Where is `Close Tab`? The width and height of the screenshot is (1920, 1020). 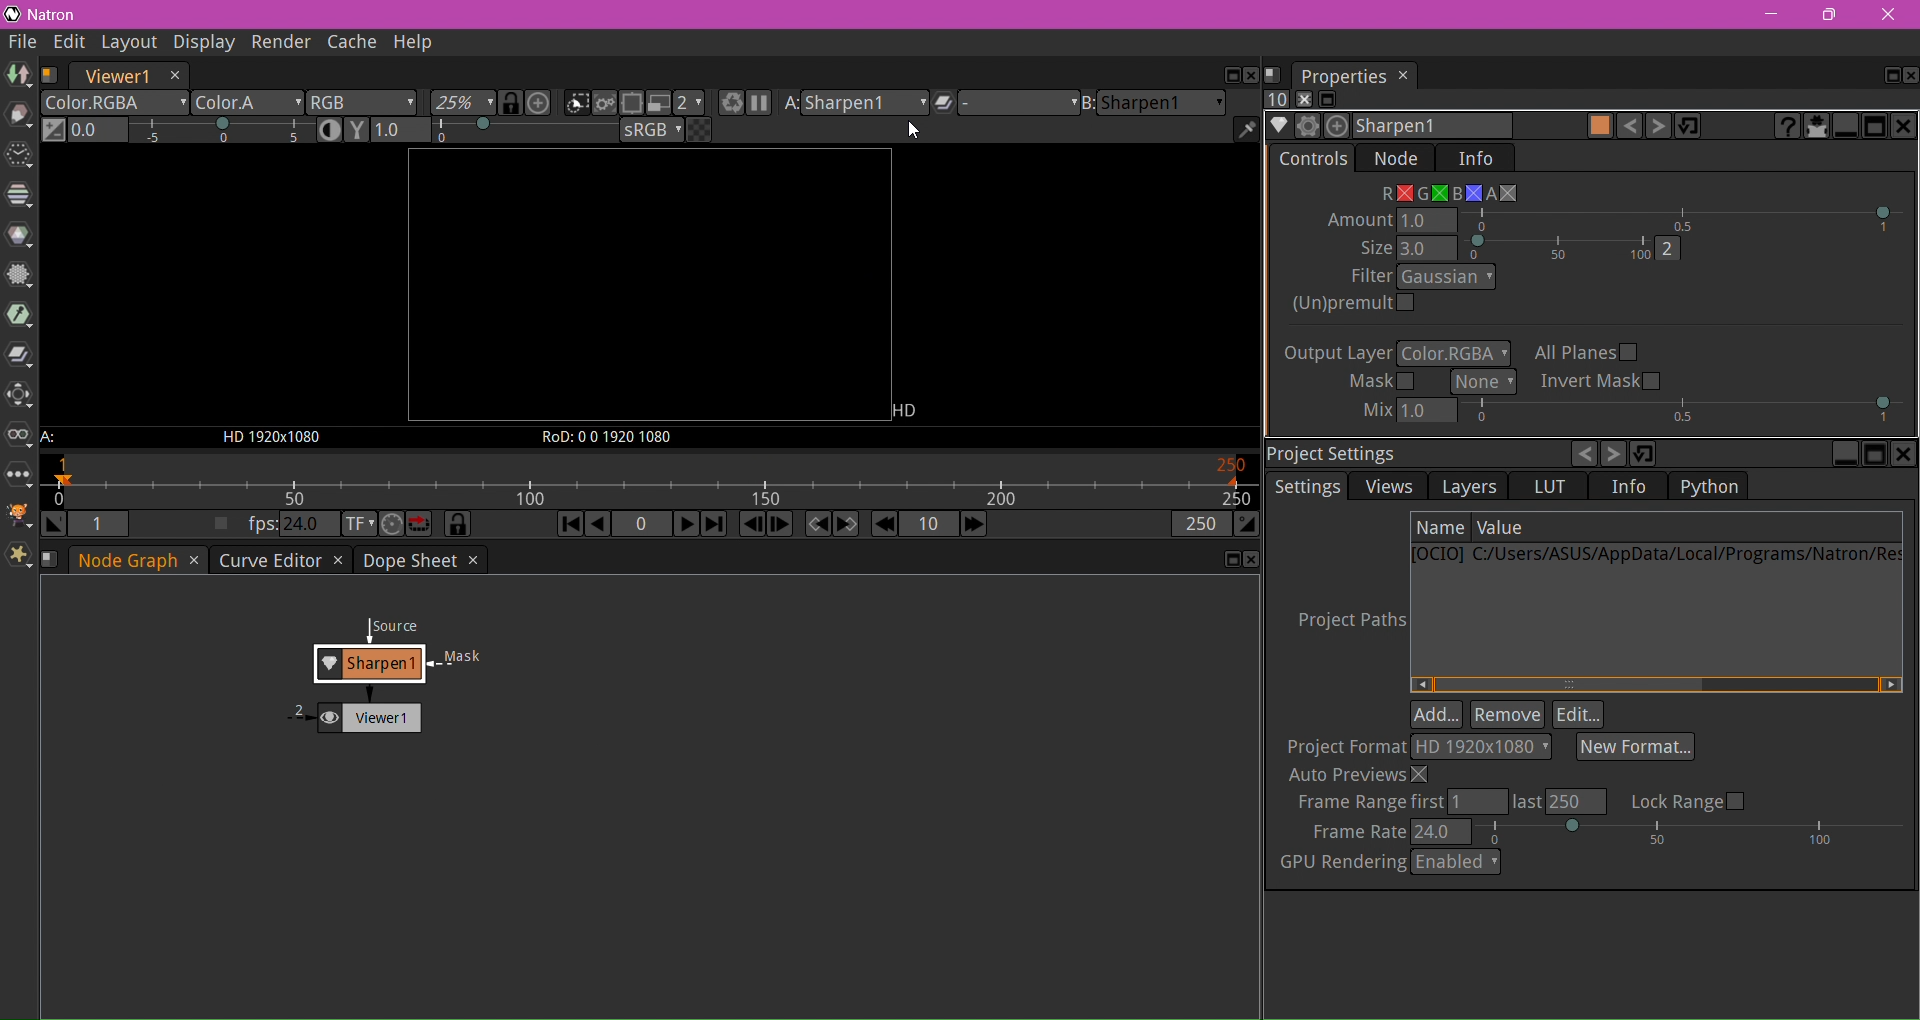 Close Tab is located at coordinates (193, 562).